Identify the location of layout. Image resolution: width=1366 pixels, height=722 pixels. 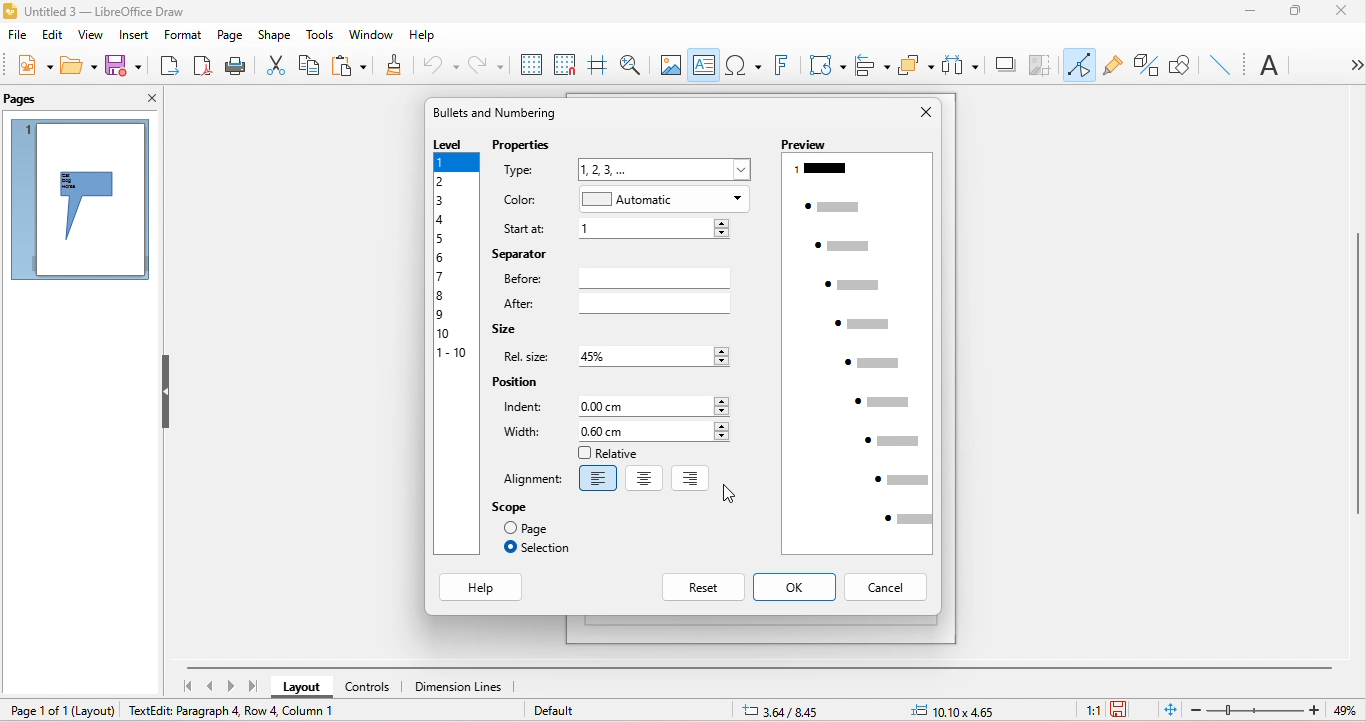
(299, 688).